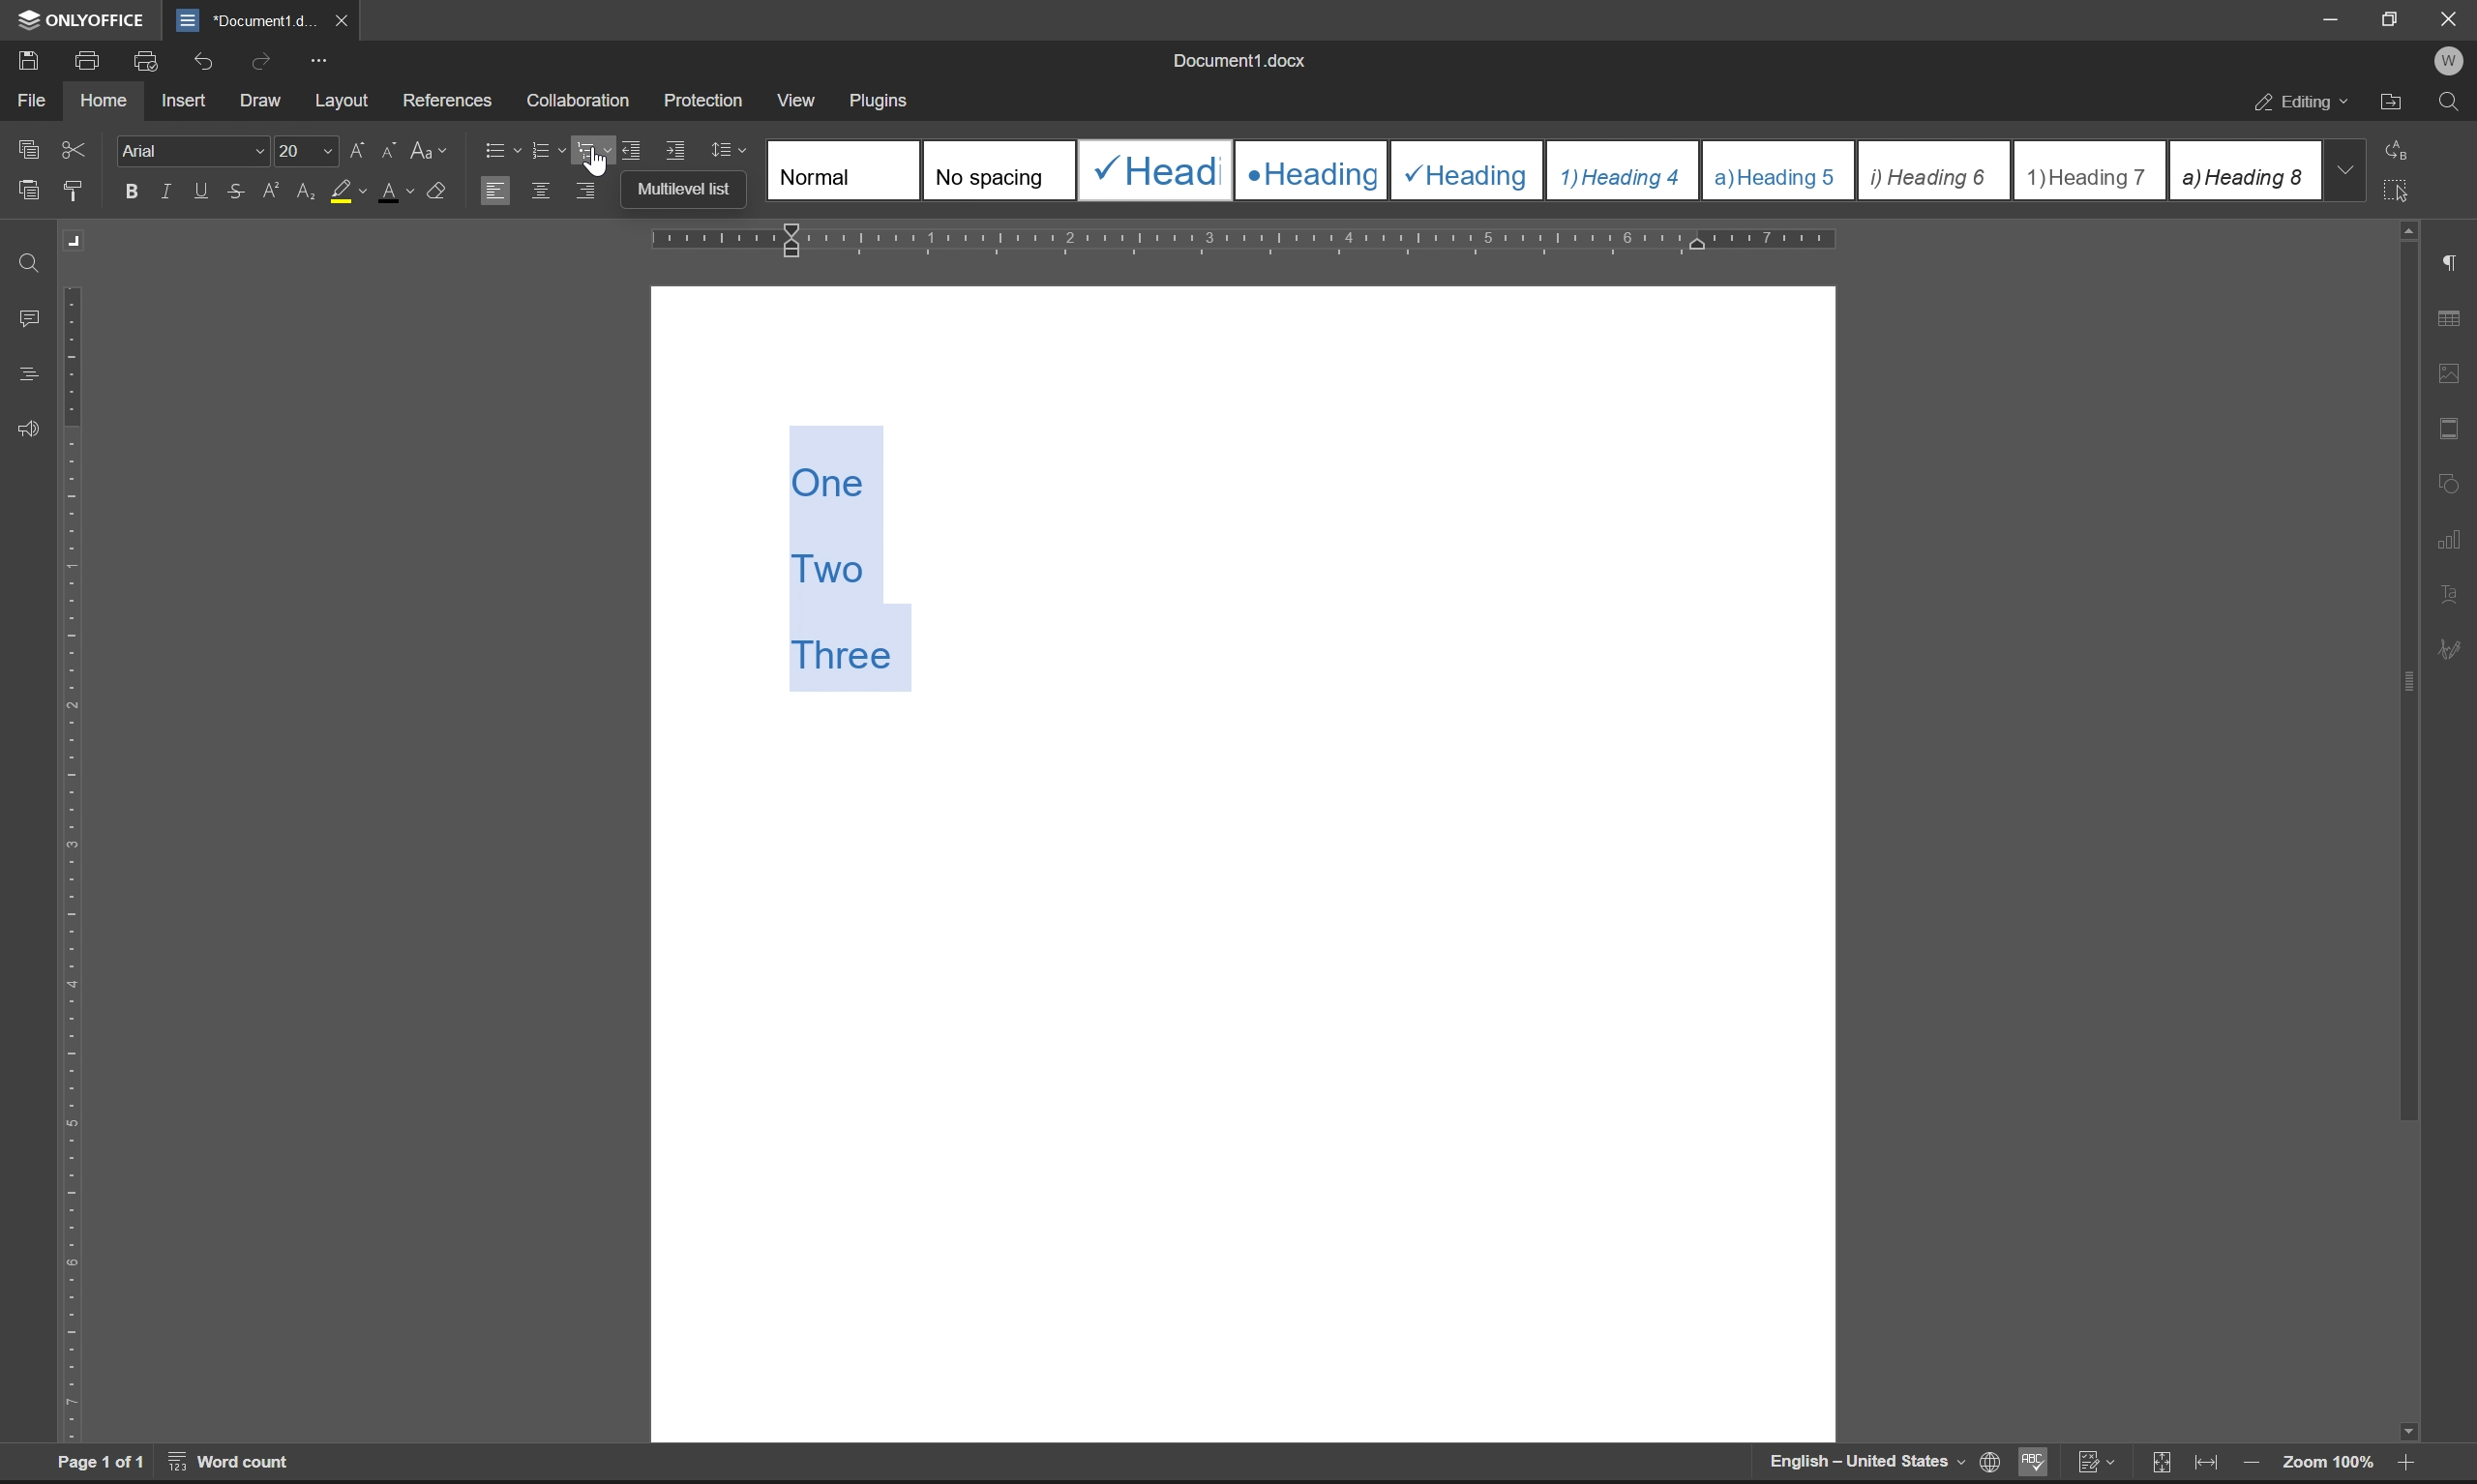 The width and height of the screenshot is (2477, 1484). What do you see at coordinates (844, 169) in the screenshot?
I see `Normal` at bounding box center [844, 169].